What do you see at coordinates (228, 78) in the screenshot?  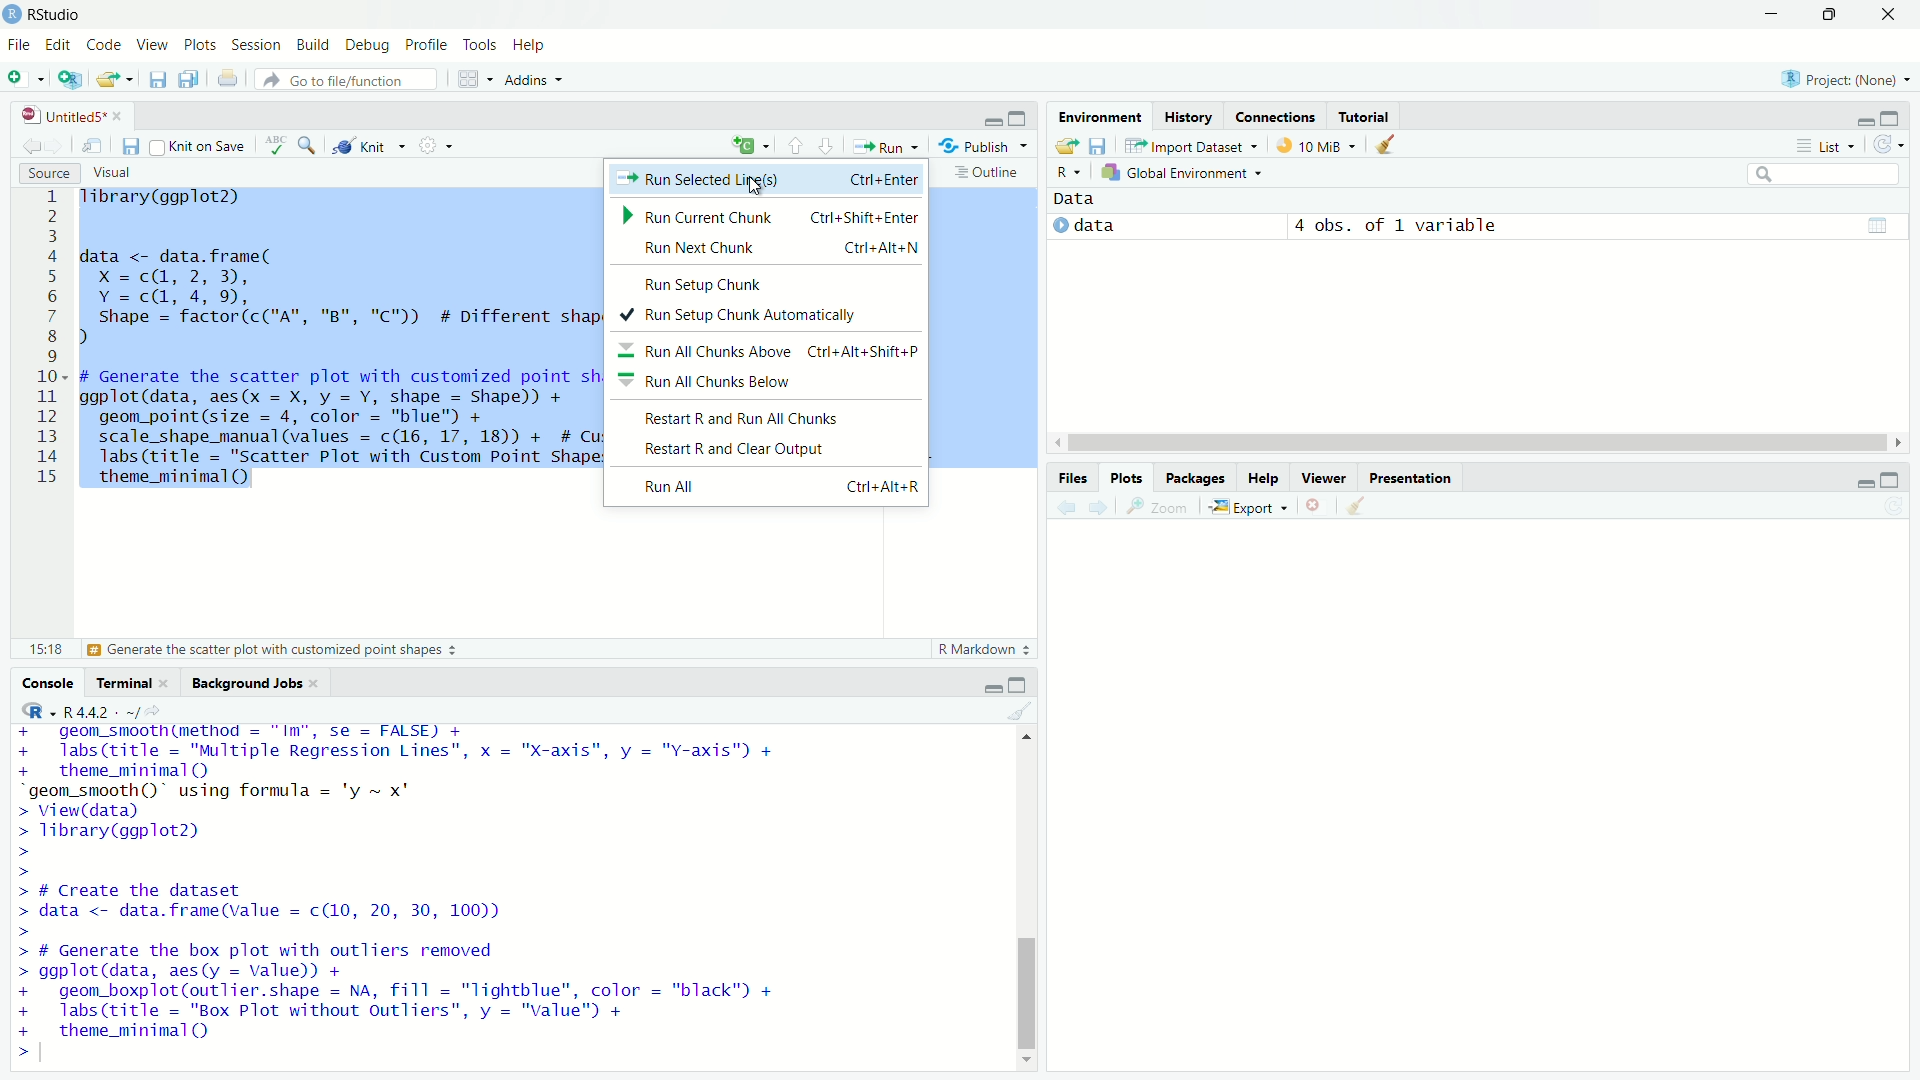 I see `Print the current file` at bounding box center [228, 78].